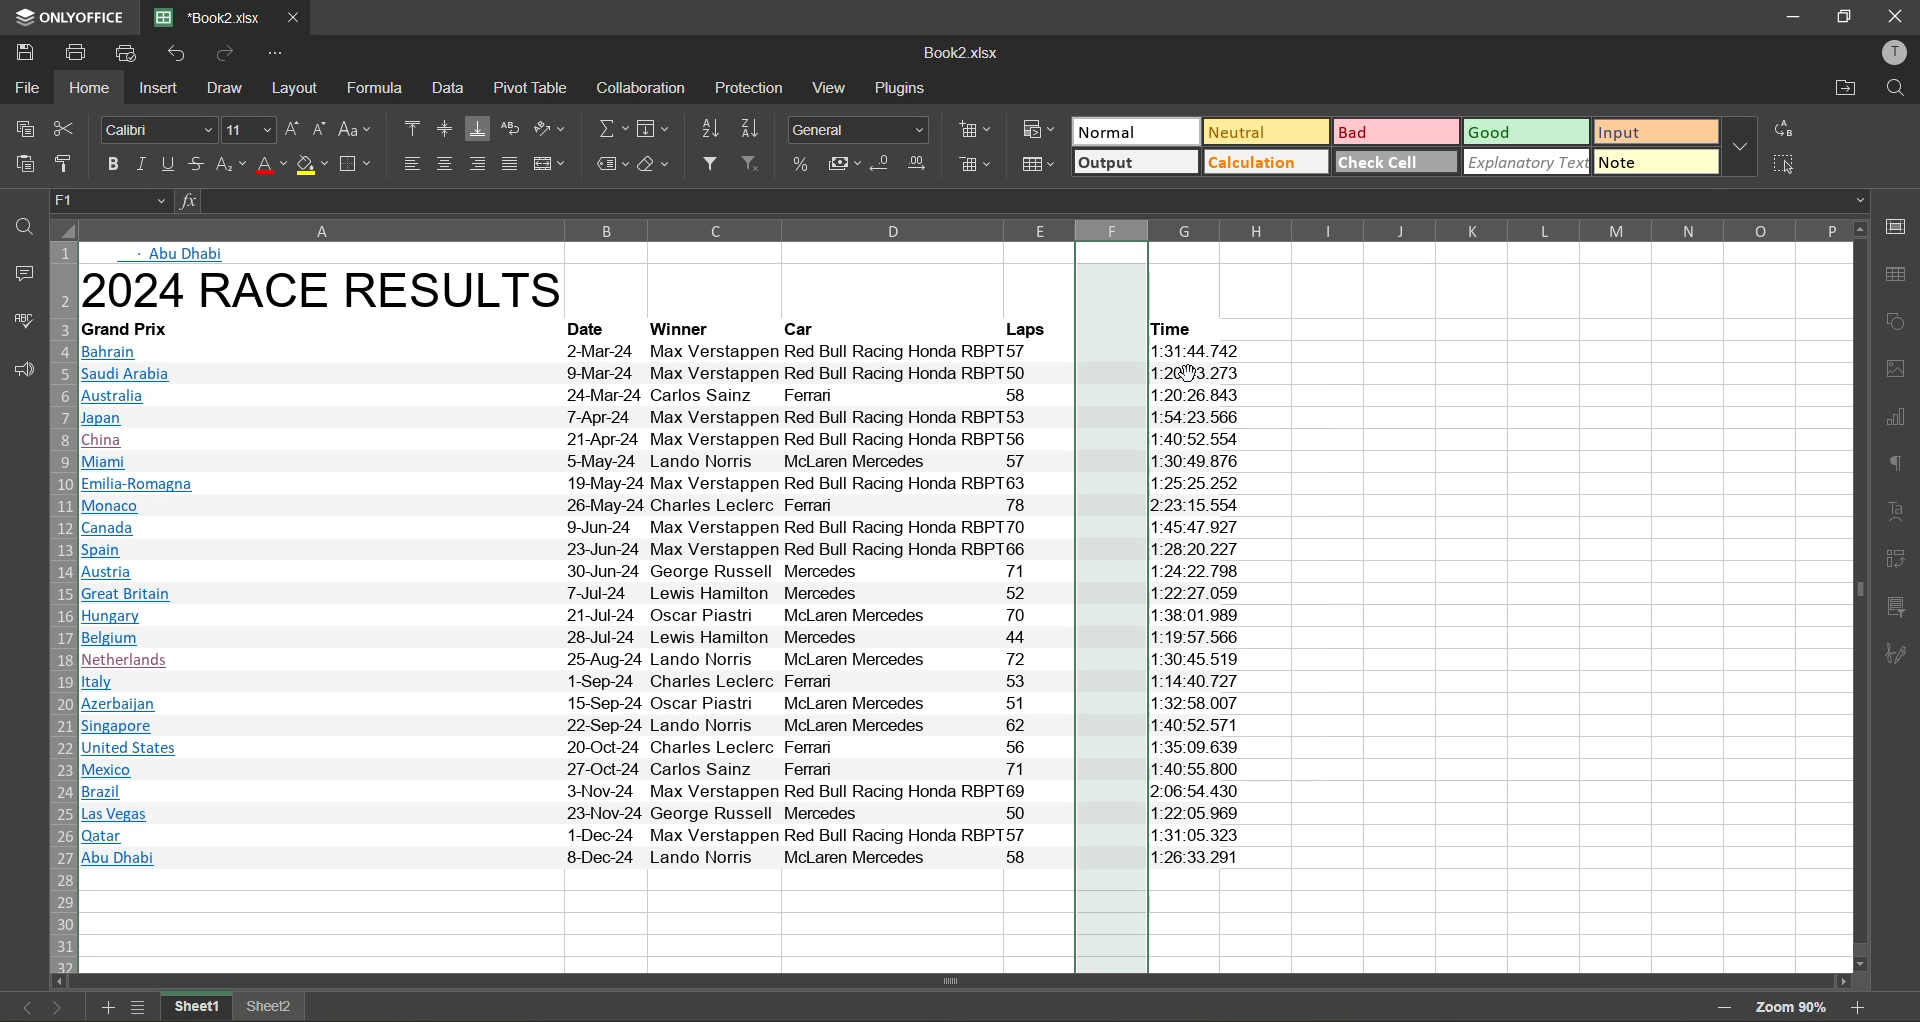  What do you see at coordinates (510, 128) in the screenshot?
I see `wrap text` at bounding box center [510, 128].